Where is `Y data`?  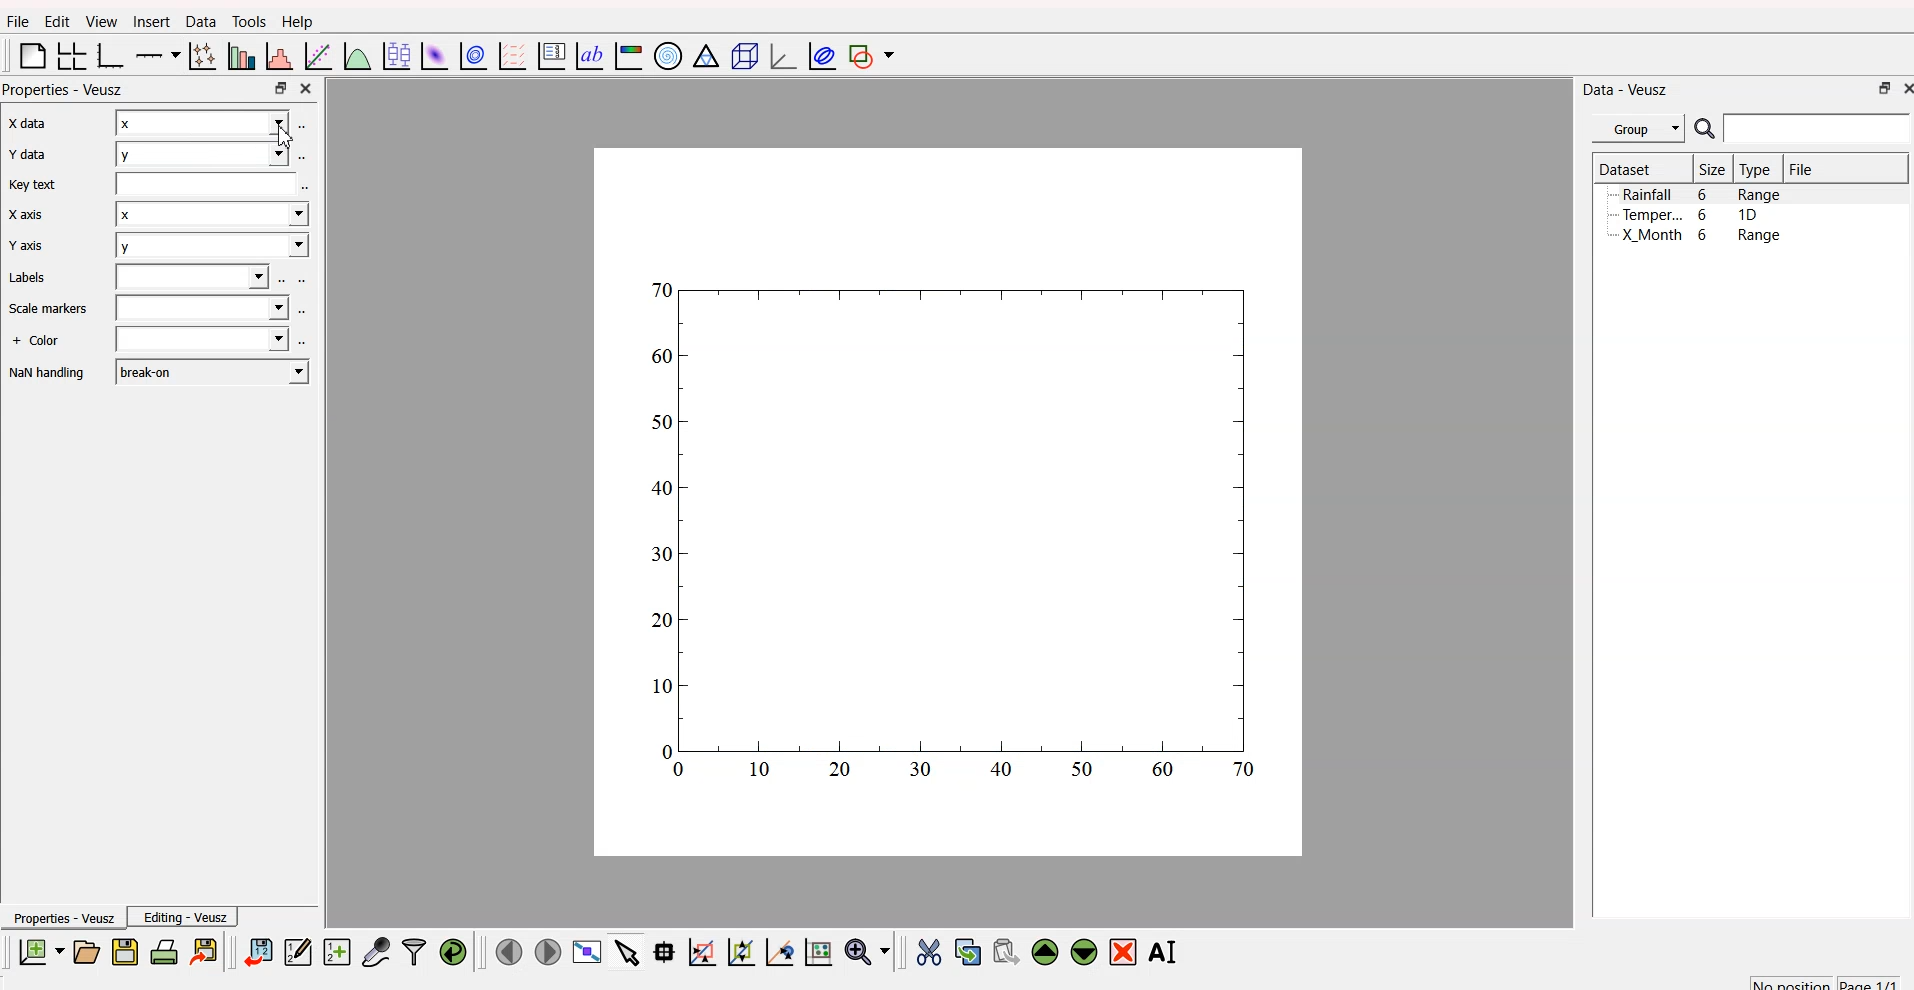 Y data is located at coordinates (26, 156).